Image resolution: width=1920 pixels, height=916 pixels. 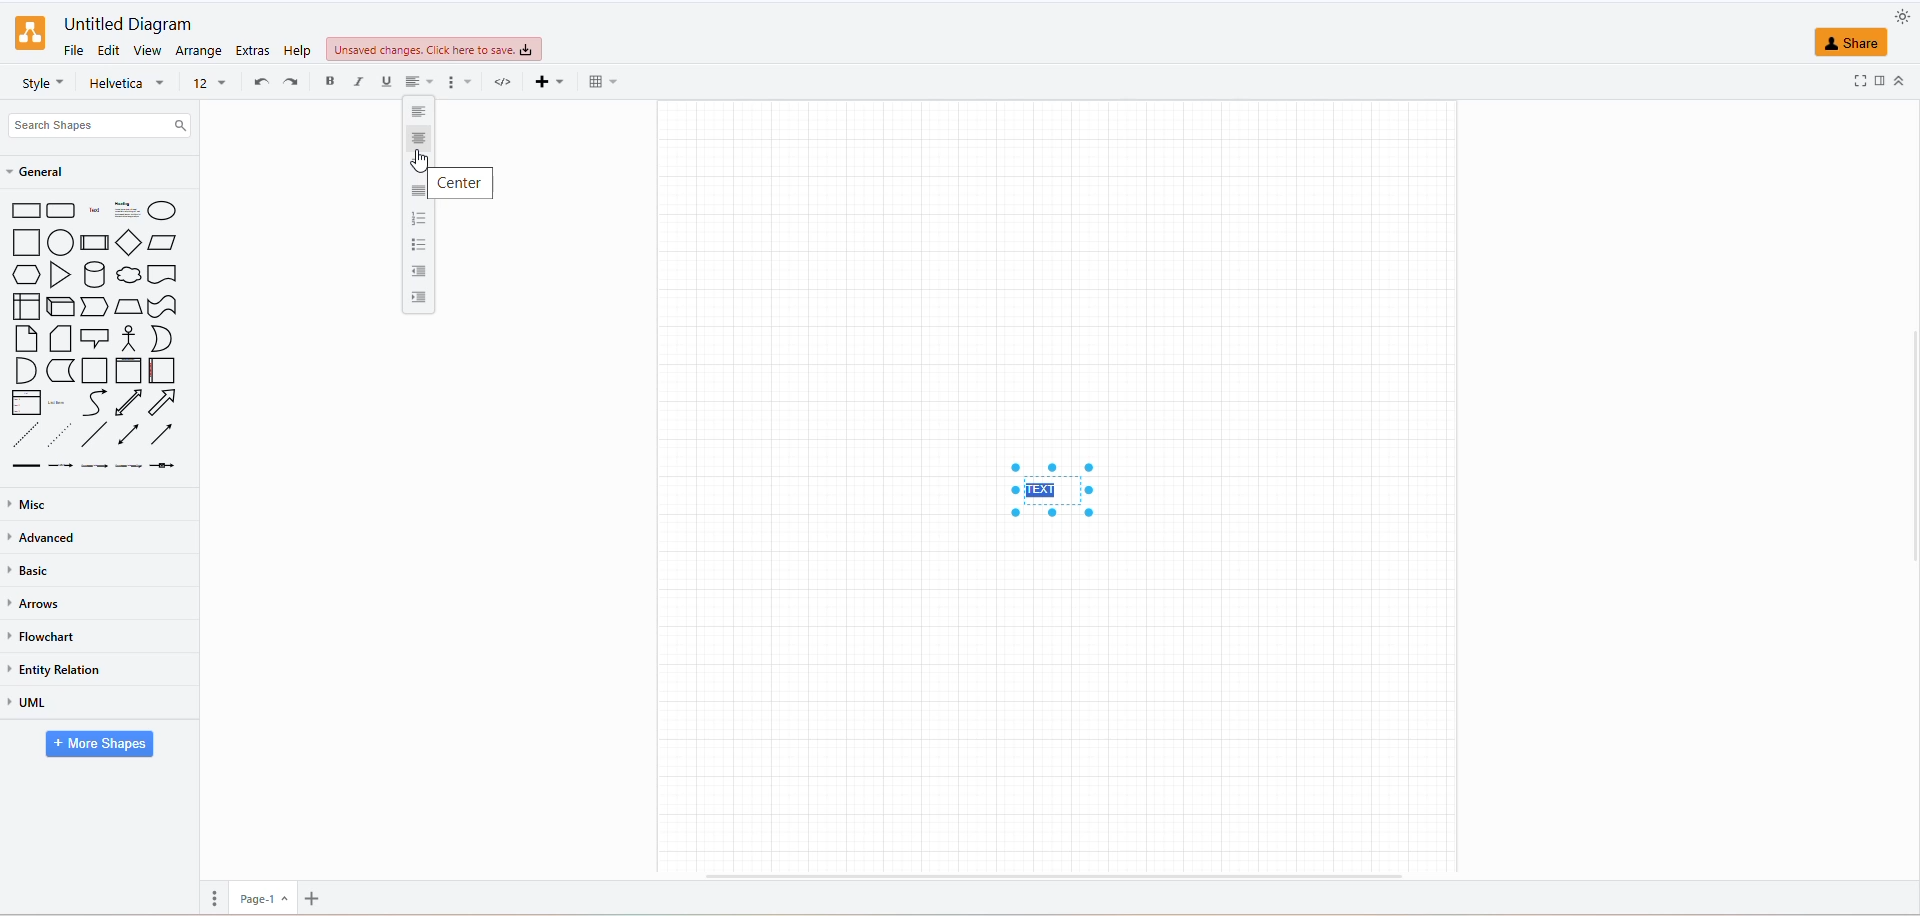 What do you see at coordinates (460, 183) in the screenshot?
I see `center` at bounding box center [460, 183].